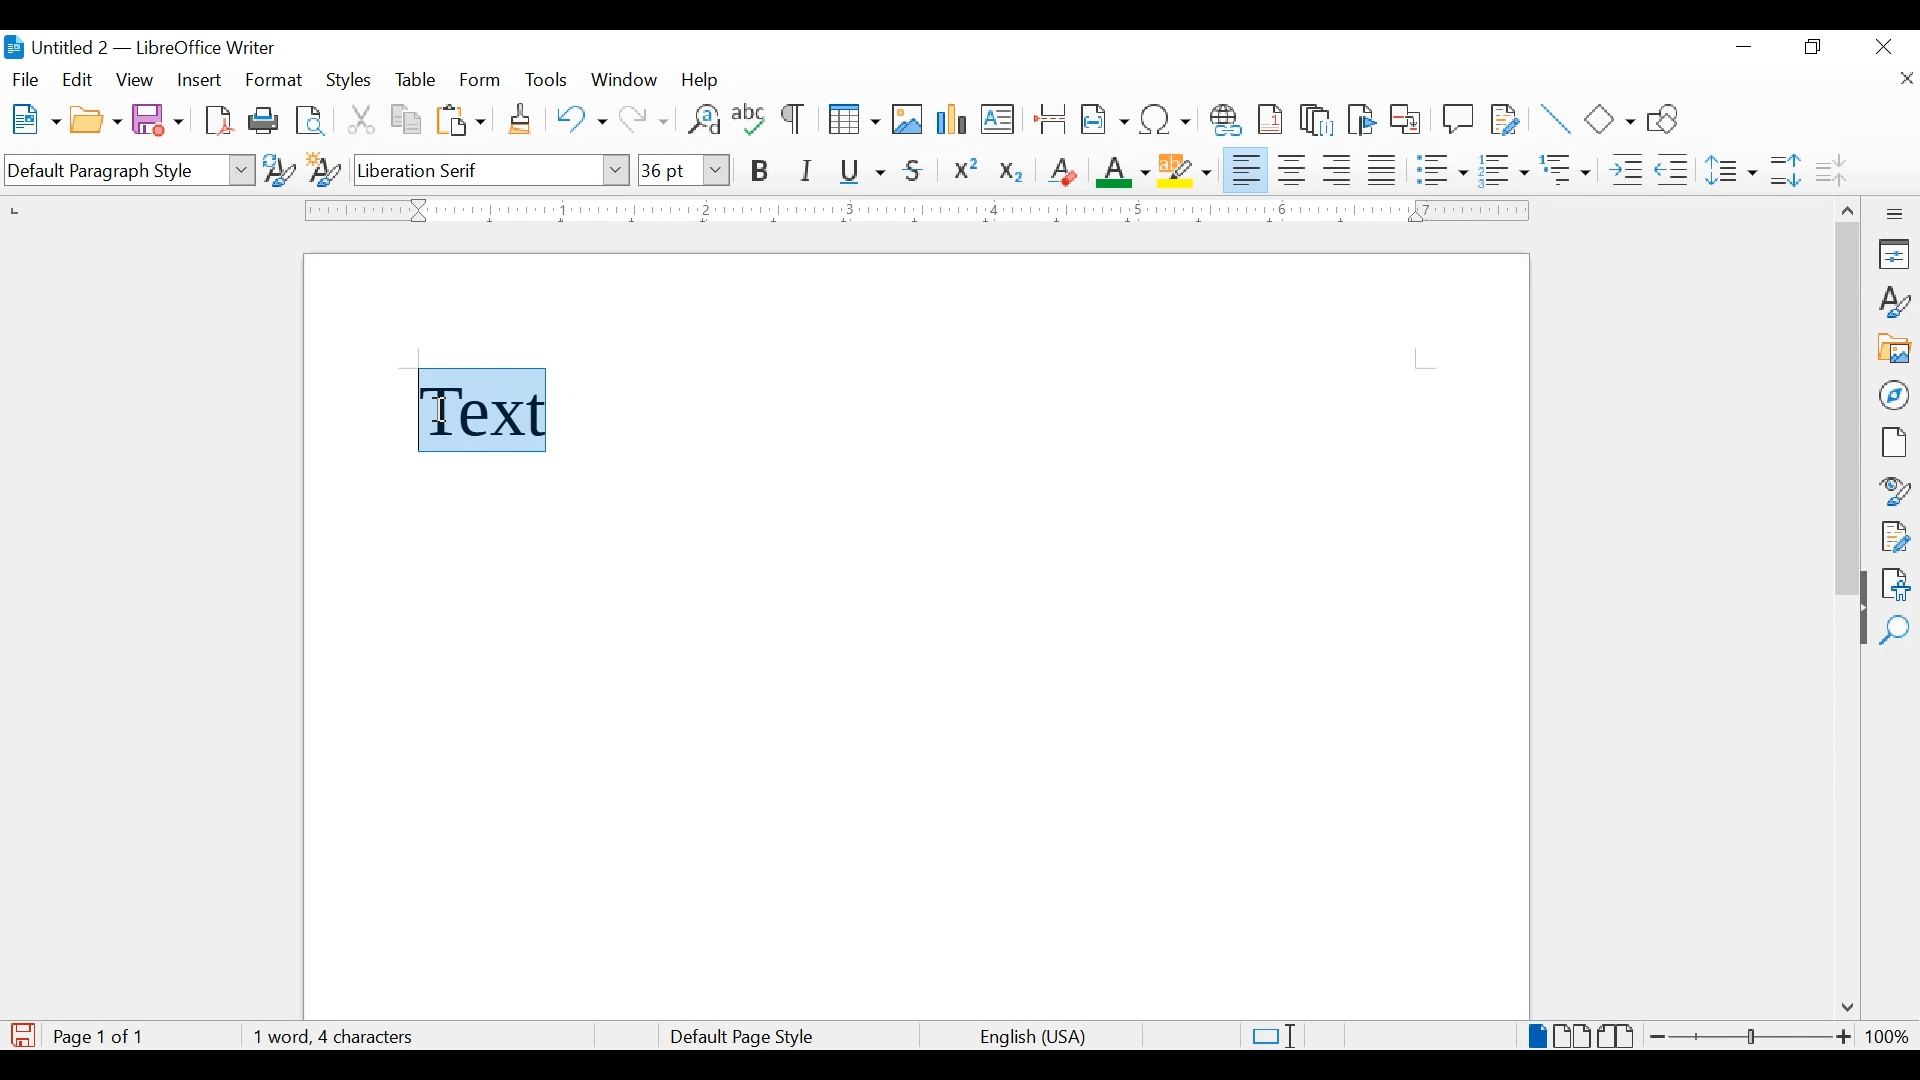  What do you see at coordinates (1905, 81) in the screenshot?
I see `close` at bounding box center [1905, 81].